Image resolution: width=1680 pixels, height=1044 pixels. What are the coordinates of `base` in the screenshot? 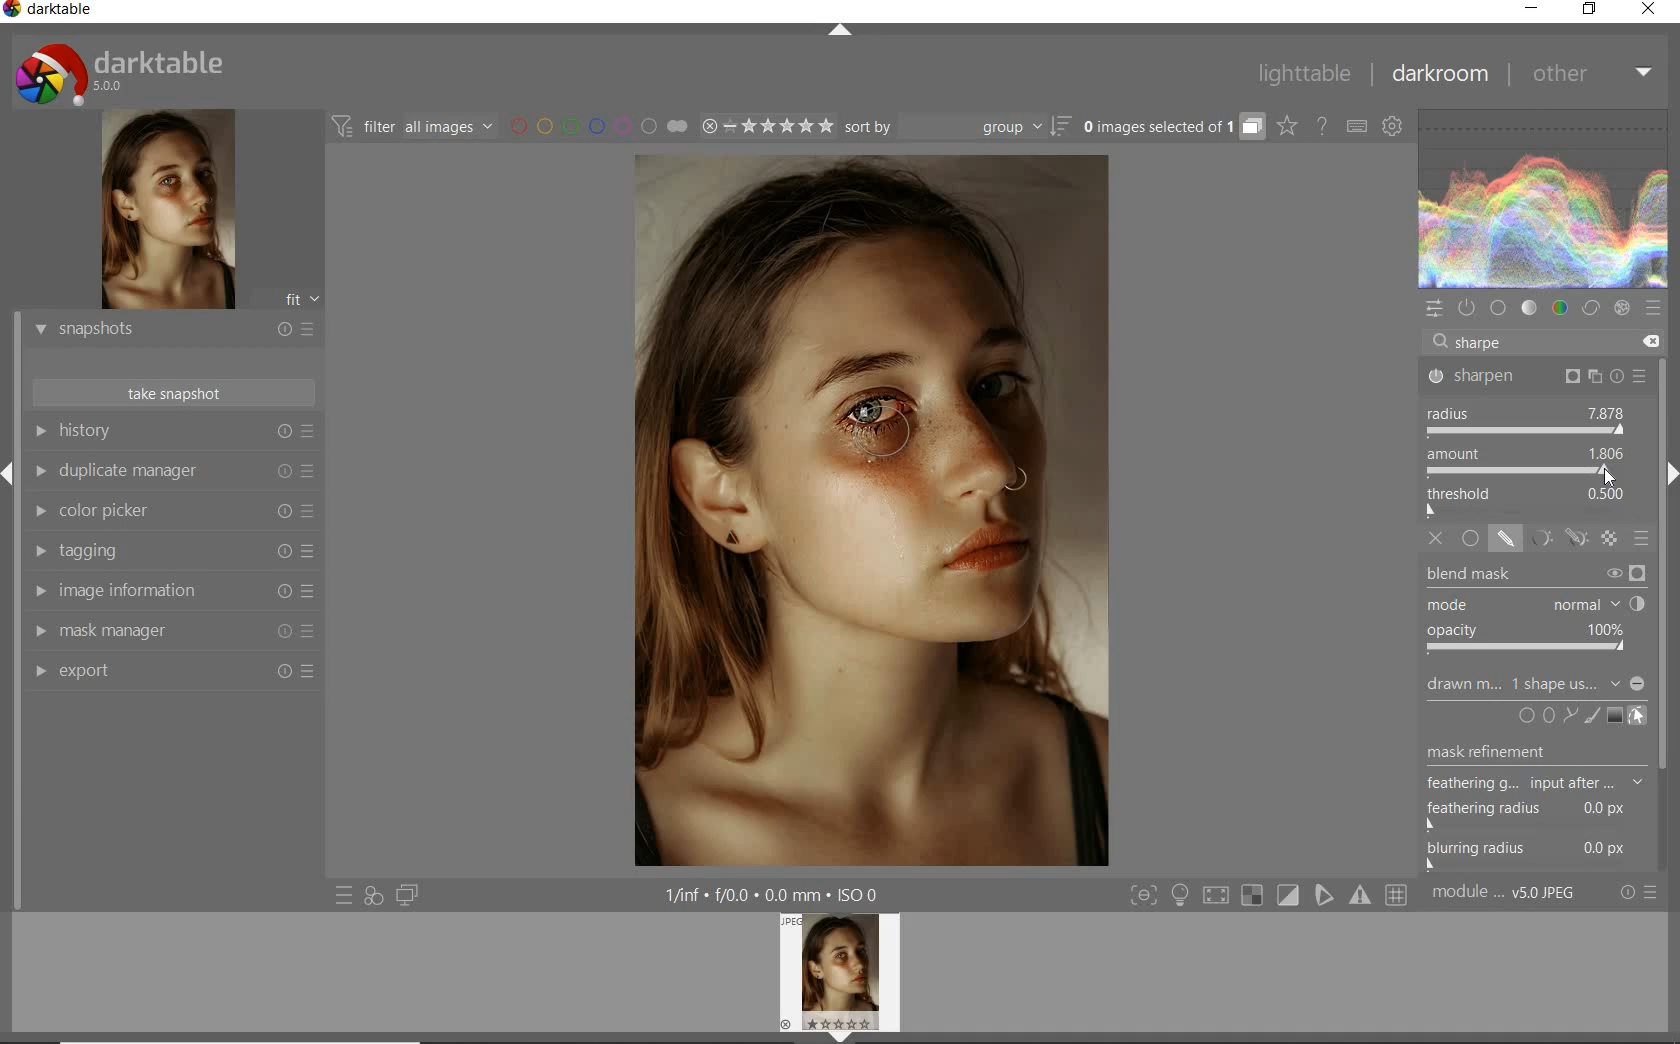 It's located at (1500, 309).